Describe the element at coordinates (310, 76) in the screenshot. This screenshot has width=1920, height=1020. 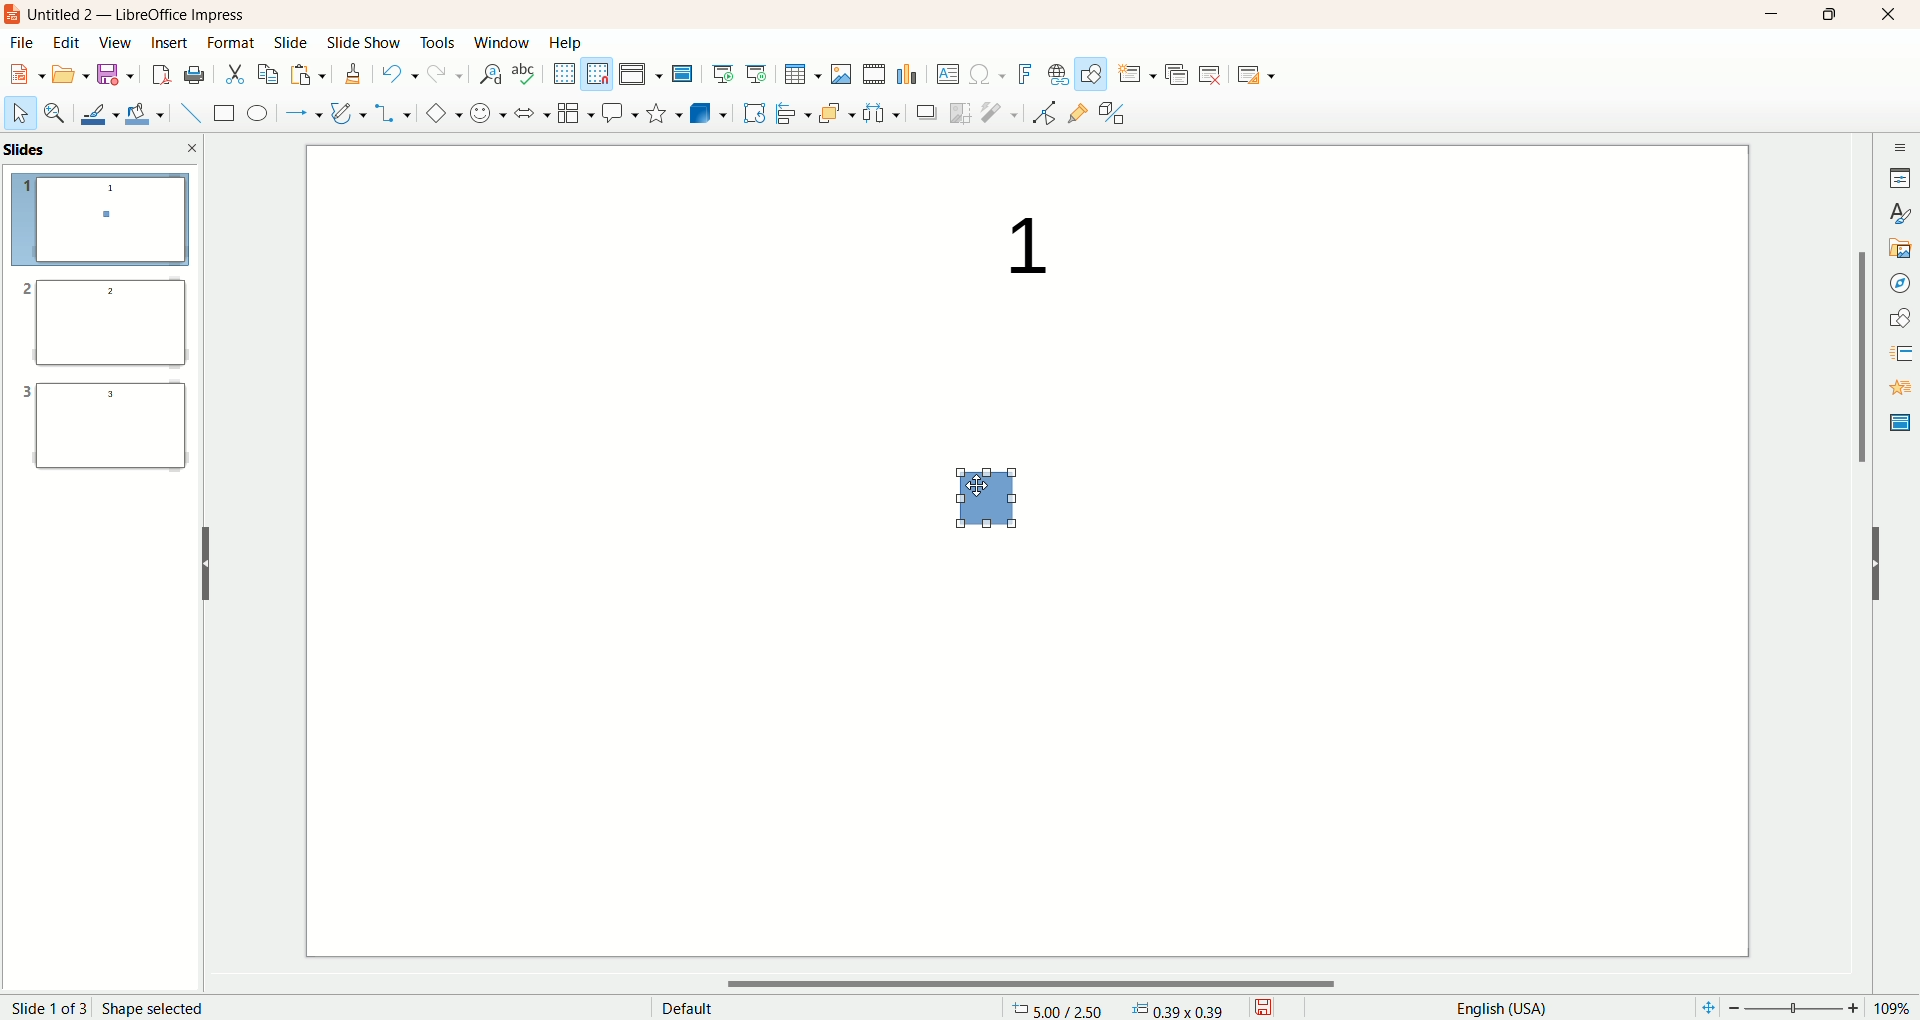
I see `paste` at that location.